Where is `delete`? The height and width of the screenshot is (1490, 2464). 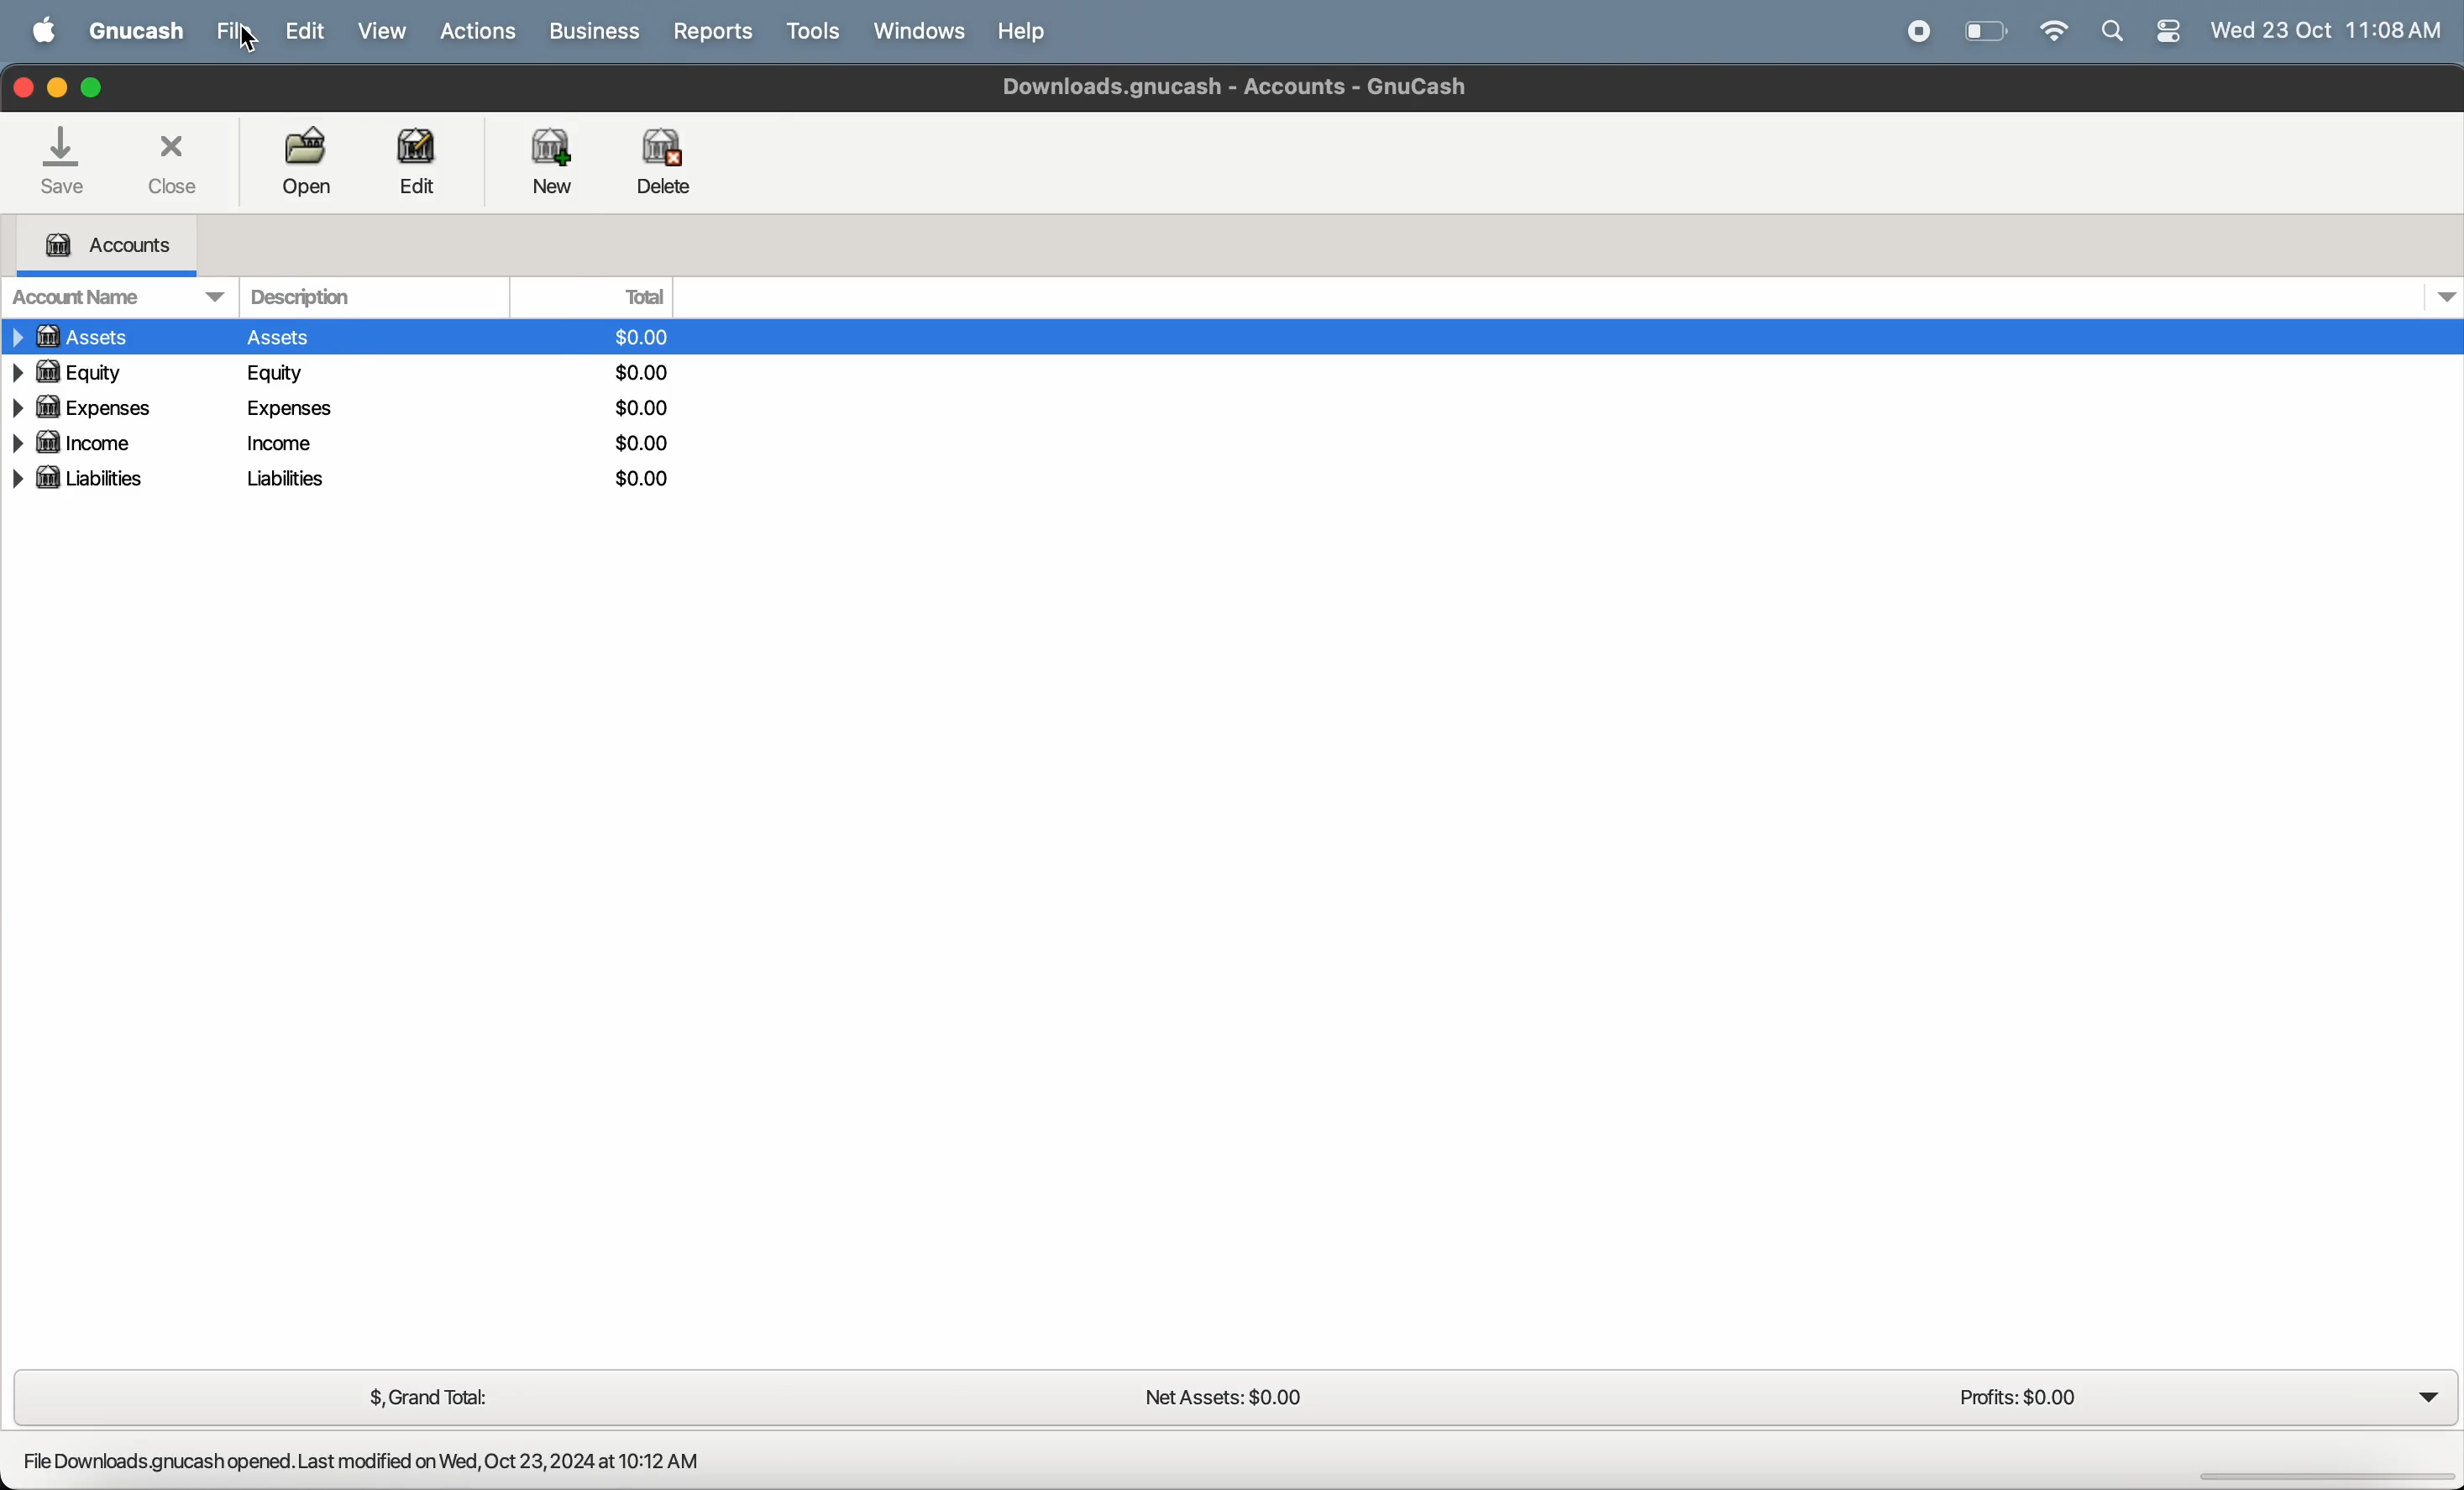
delete is located at coordinates (661, 162).